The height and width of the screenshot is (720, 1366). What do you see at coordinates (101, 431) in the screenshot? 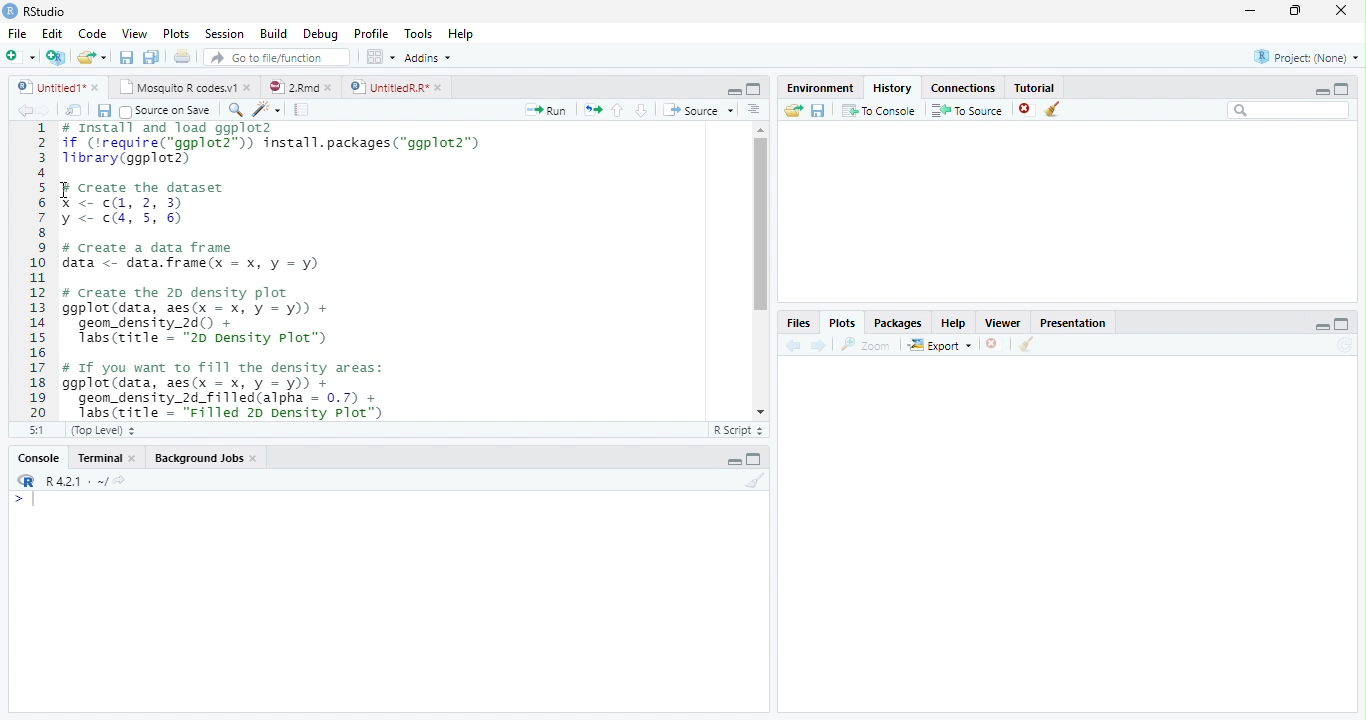
I see `(Top Level)` at bounding box center [101, 431].